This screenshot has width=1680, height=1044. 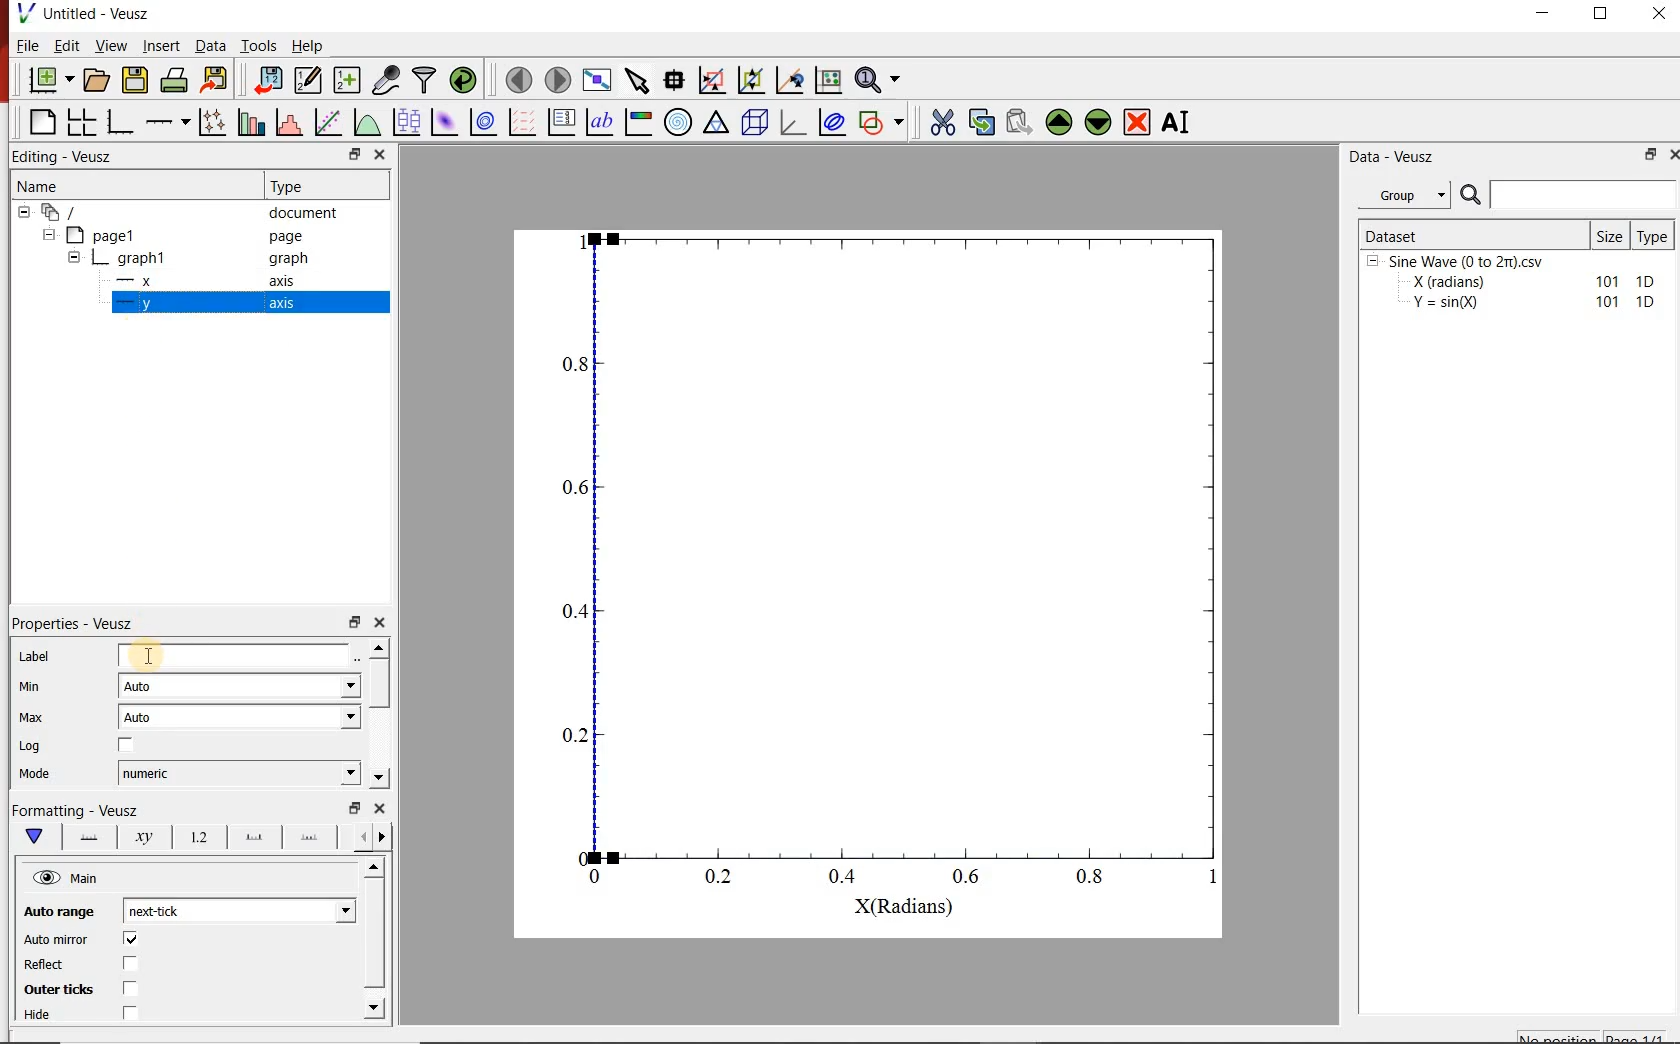 I want to click on Sine Wave (0 to 2m).csvX (radians) 101 1DY =sin(Q) 101 1D, so click(x=1513, y=287).